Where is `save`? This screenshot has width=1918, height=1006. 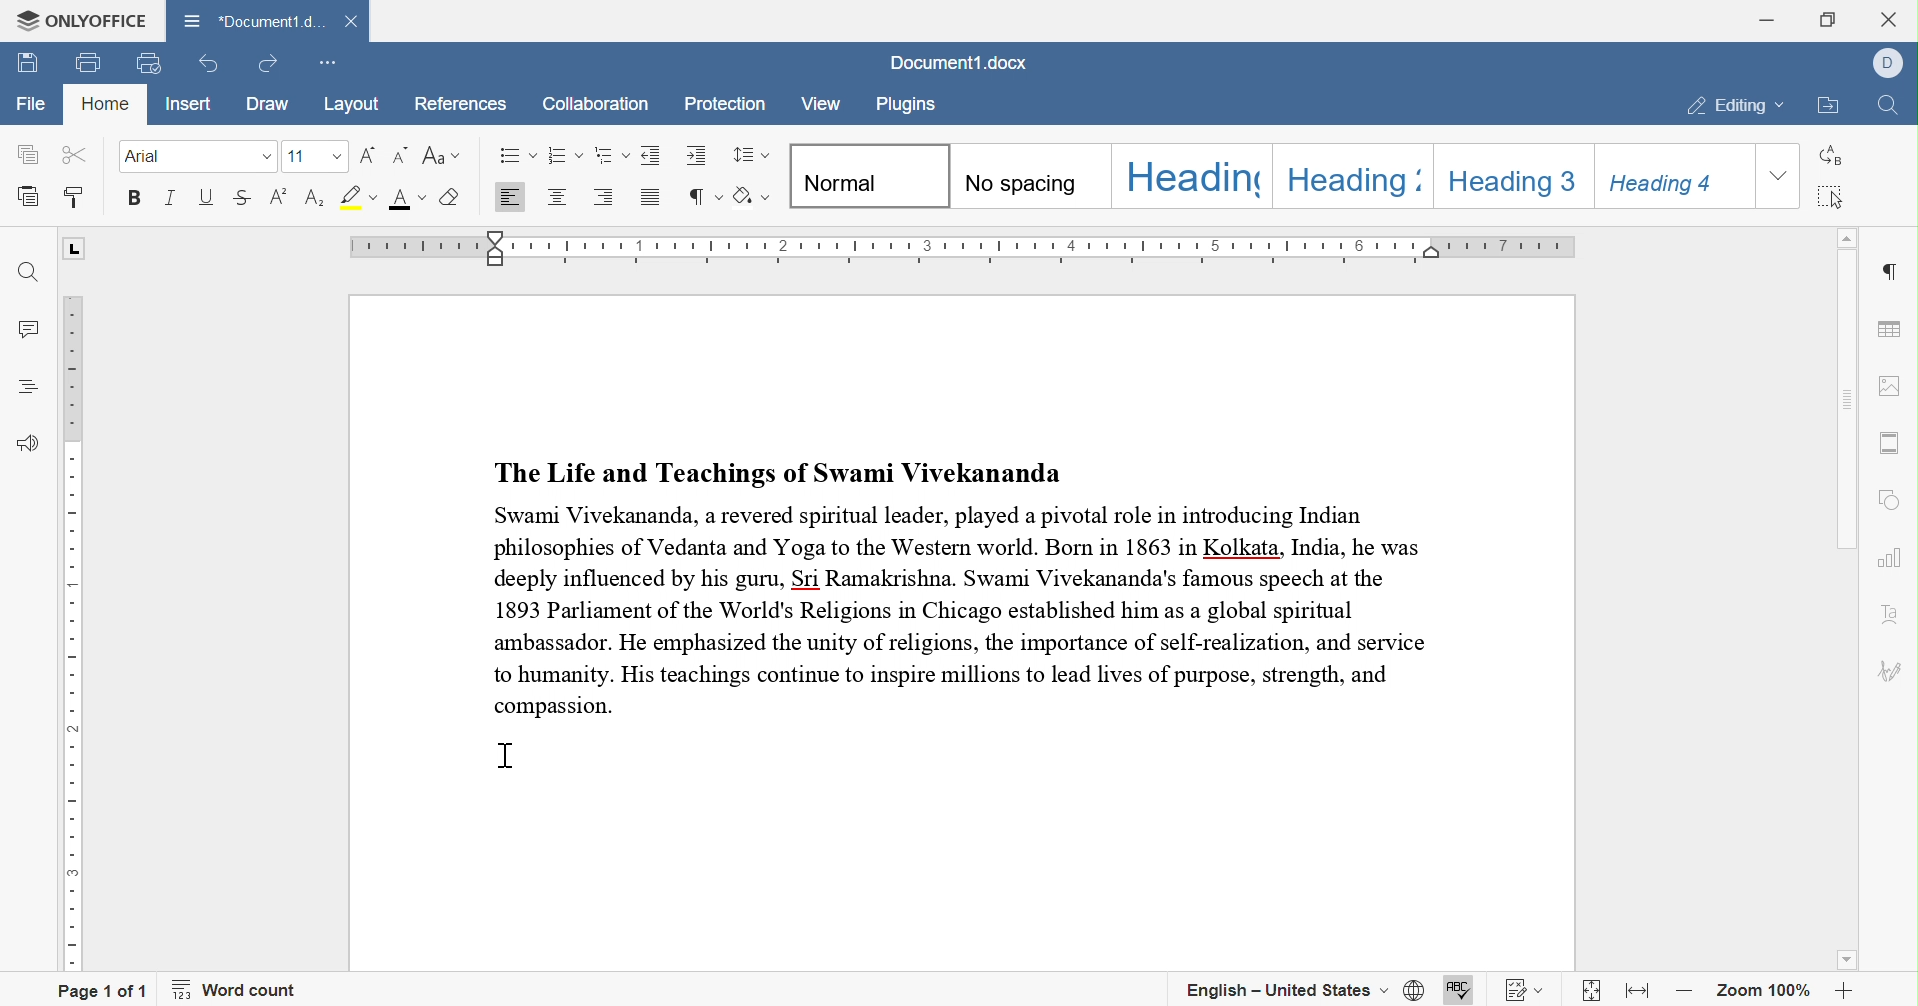
save is located at coordinates (28, 65).